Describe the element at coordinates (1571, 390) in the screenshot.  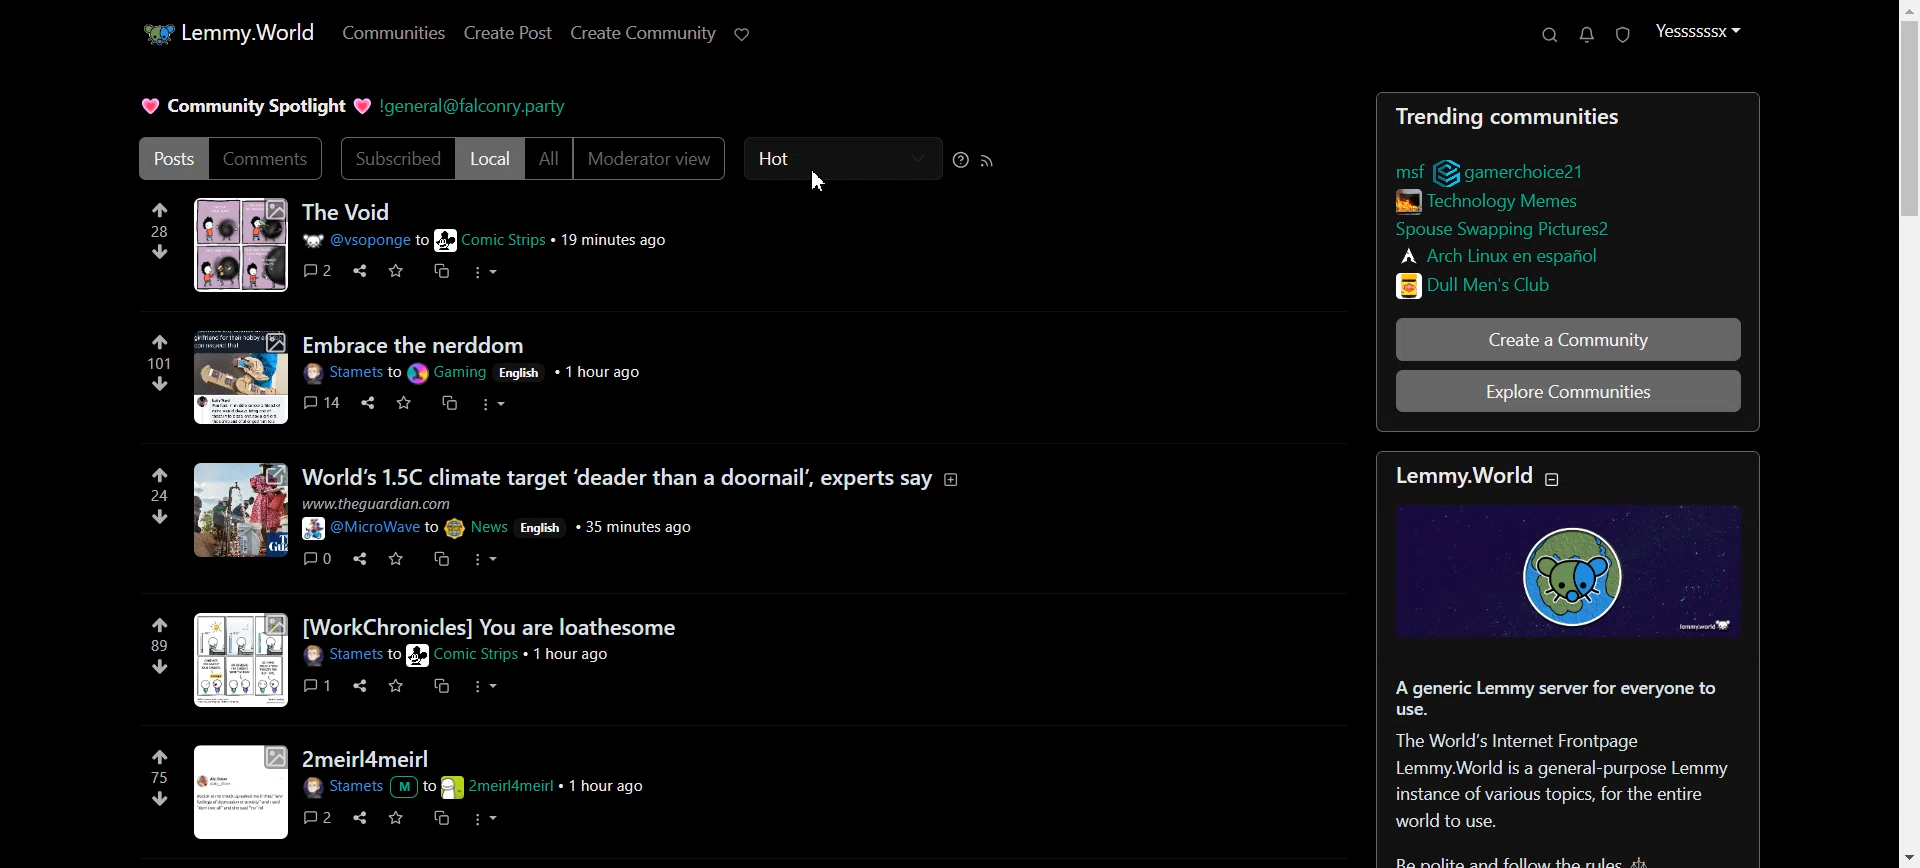
I see `Explore Community` at that location.